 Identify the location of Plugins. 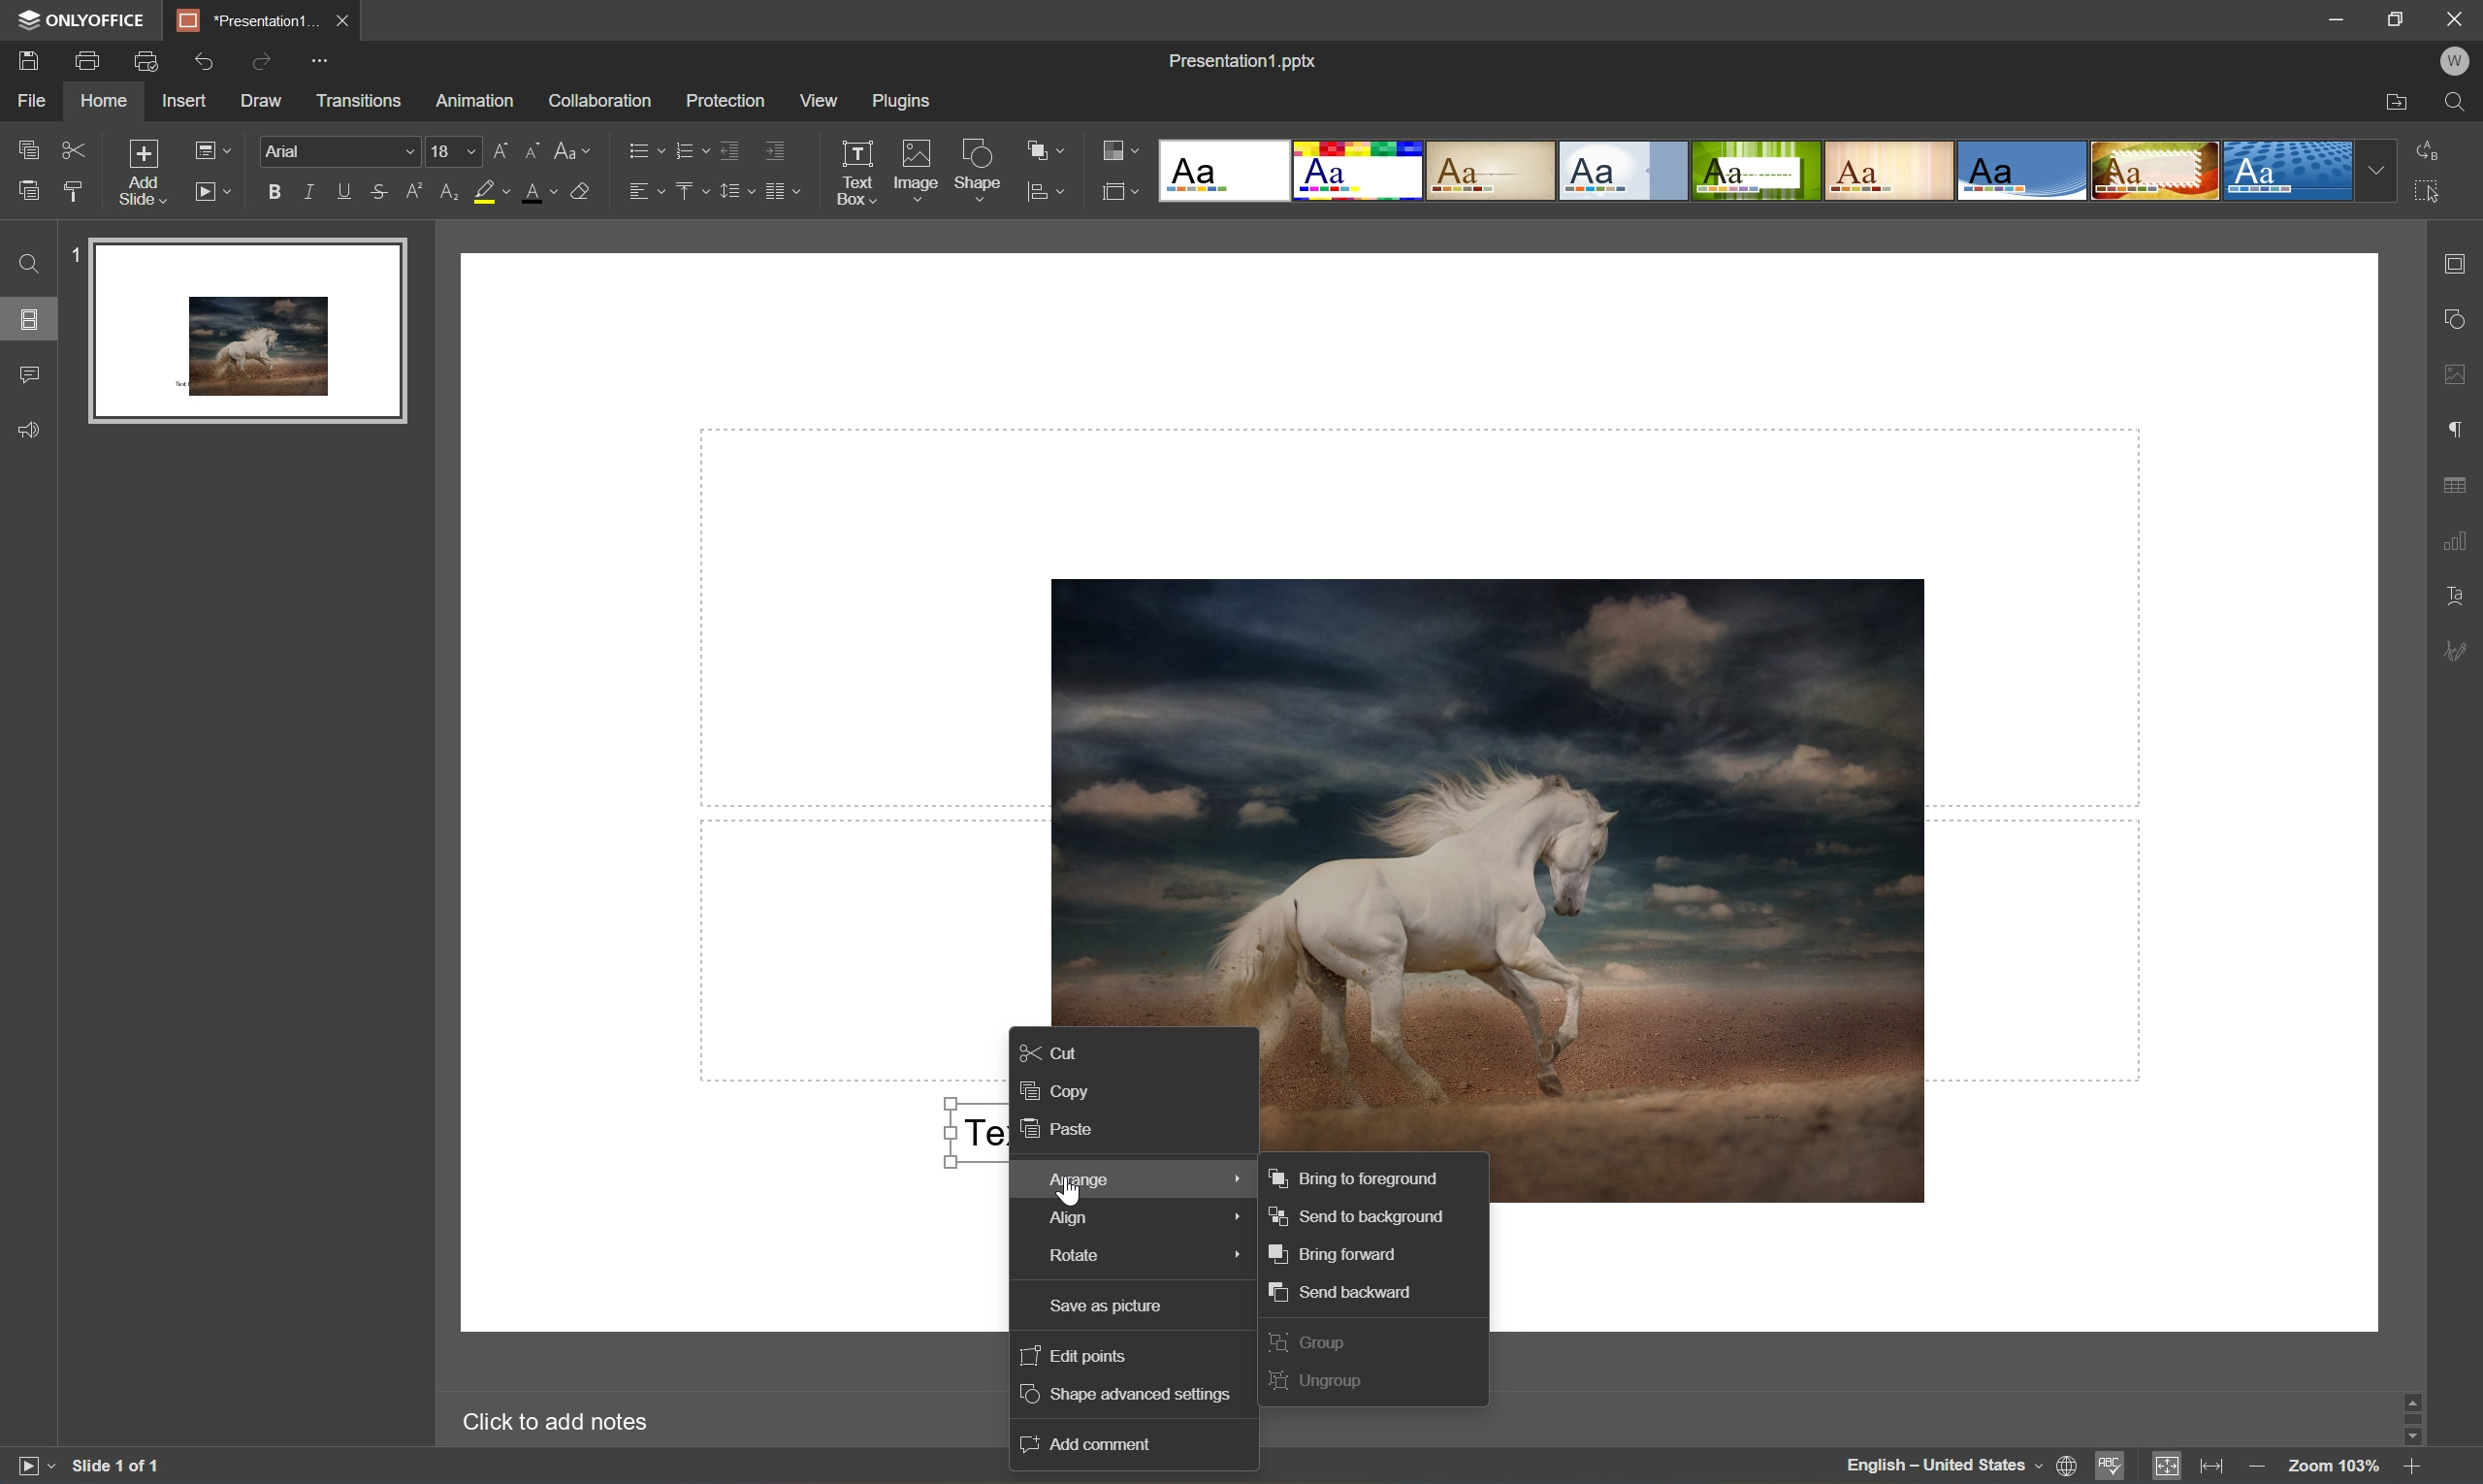
(908, 102).